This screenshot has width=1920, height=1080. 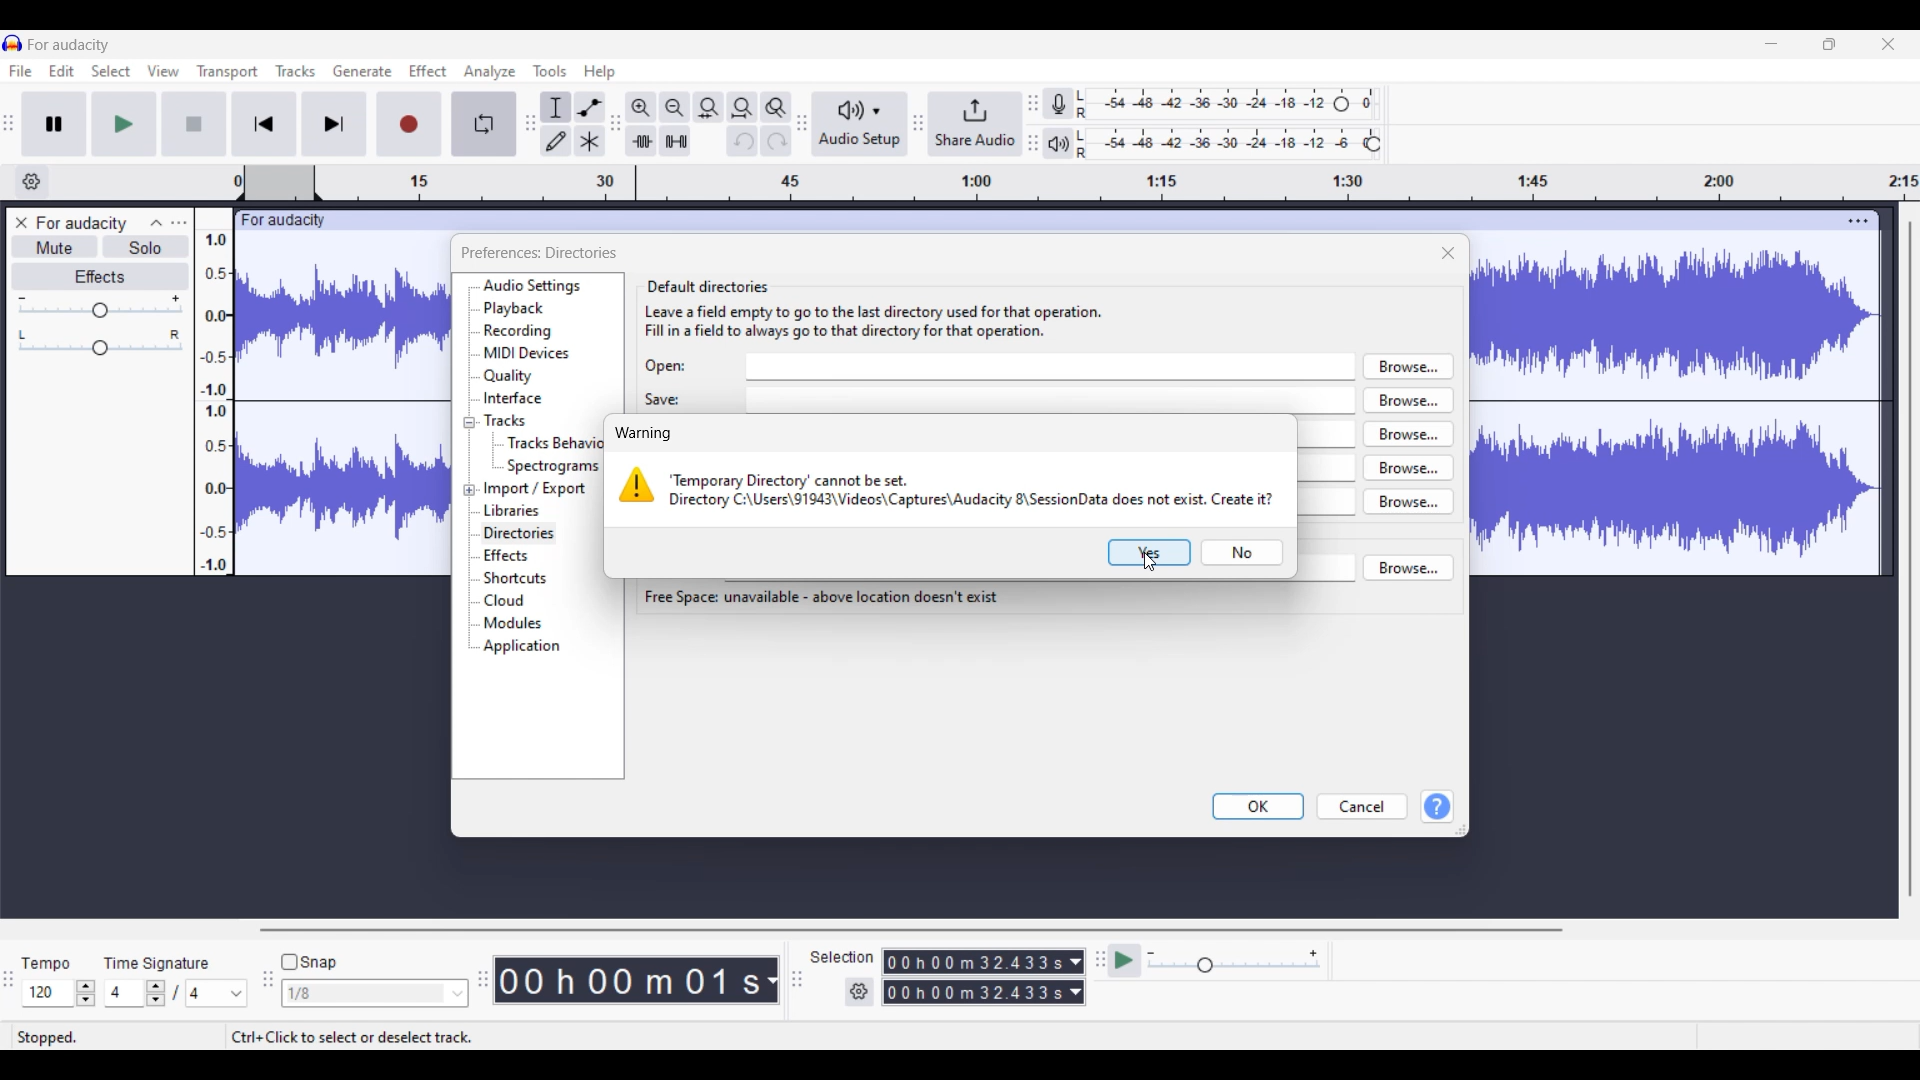 What do you see at coordinates (47, 993) in the screenshot?
I see `Input tempo` at bounding box center [47, 993].